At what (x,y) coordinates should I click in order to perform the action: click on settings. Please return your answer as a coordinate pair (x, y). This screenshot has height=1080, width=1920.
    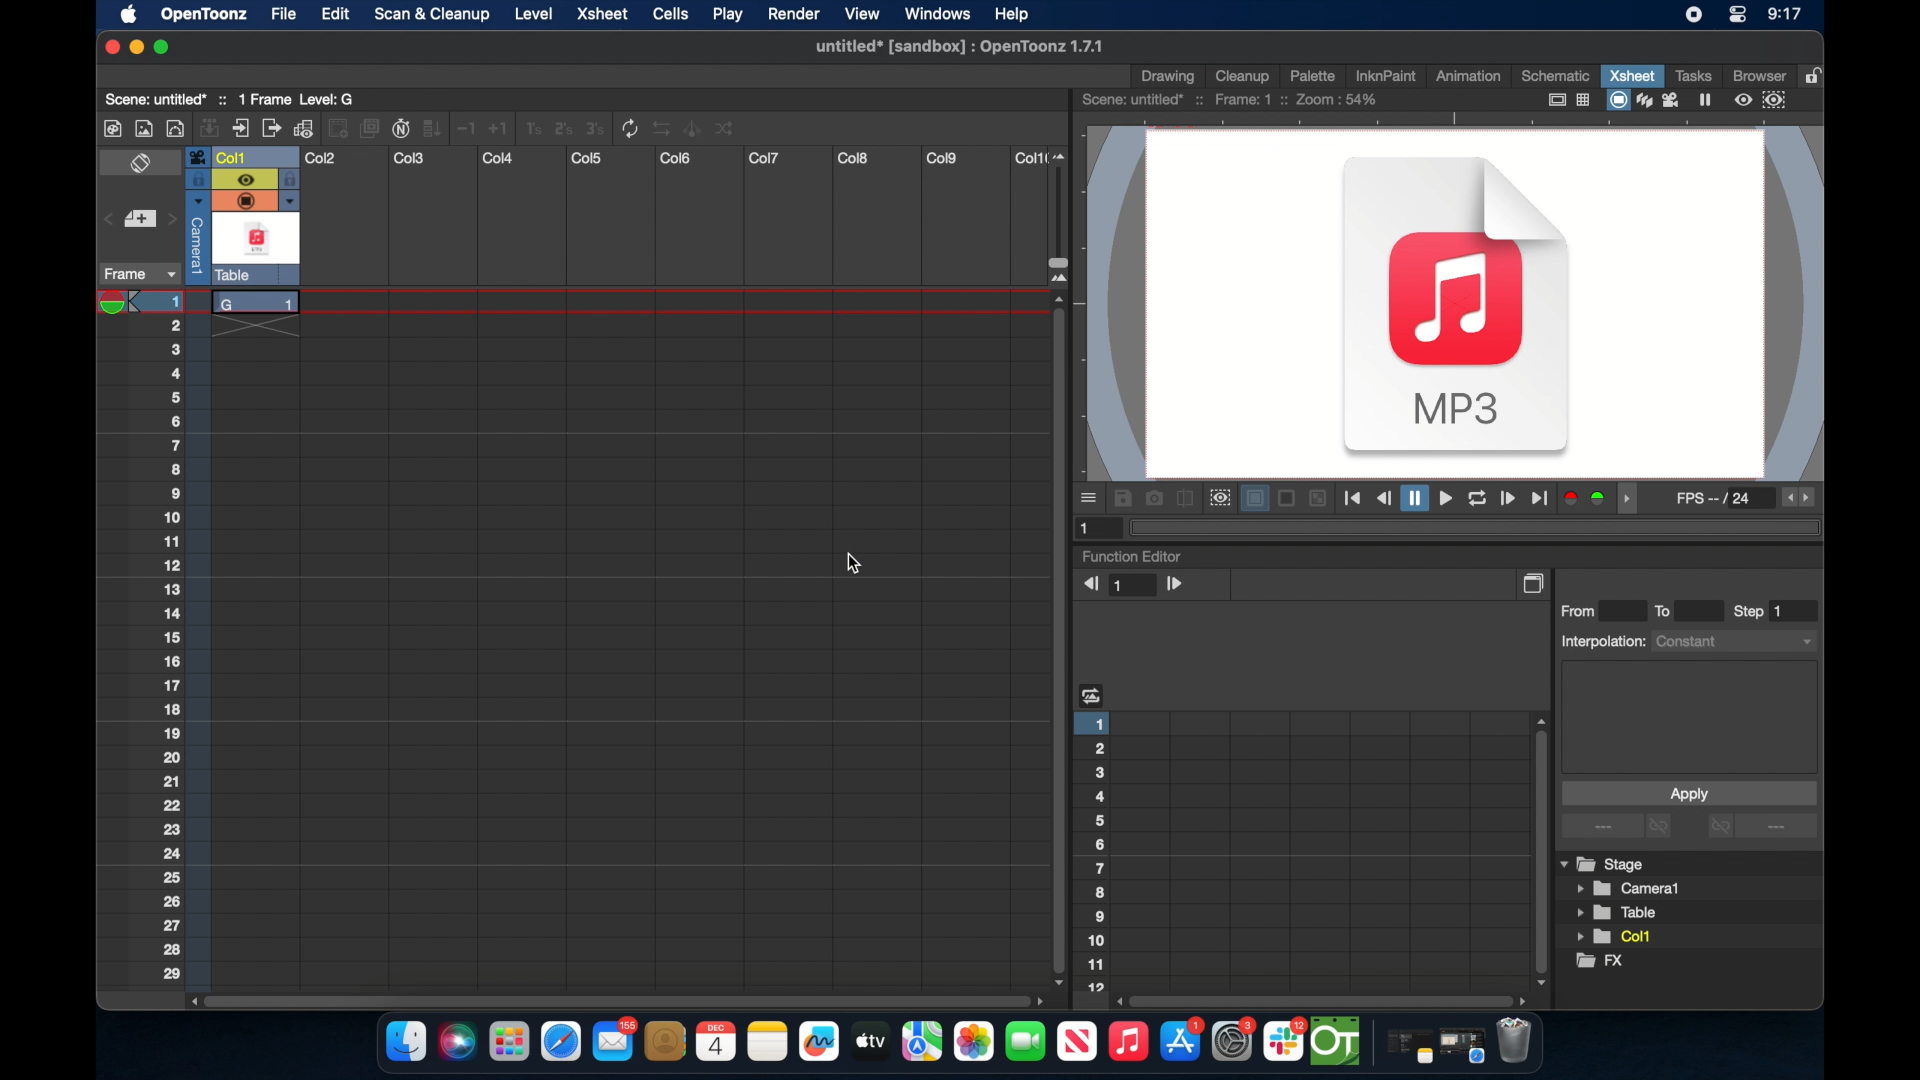
    Looking at the image, I should click on (1235, 1041).